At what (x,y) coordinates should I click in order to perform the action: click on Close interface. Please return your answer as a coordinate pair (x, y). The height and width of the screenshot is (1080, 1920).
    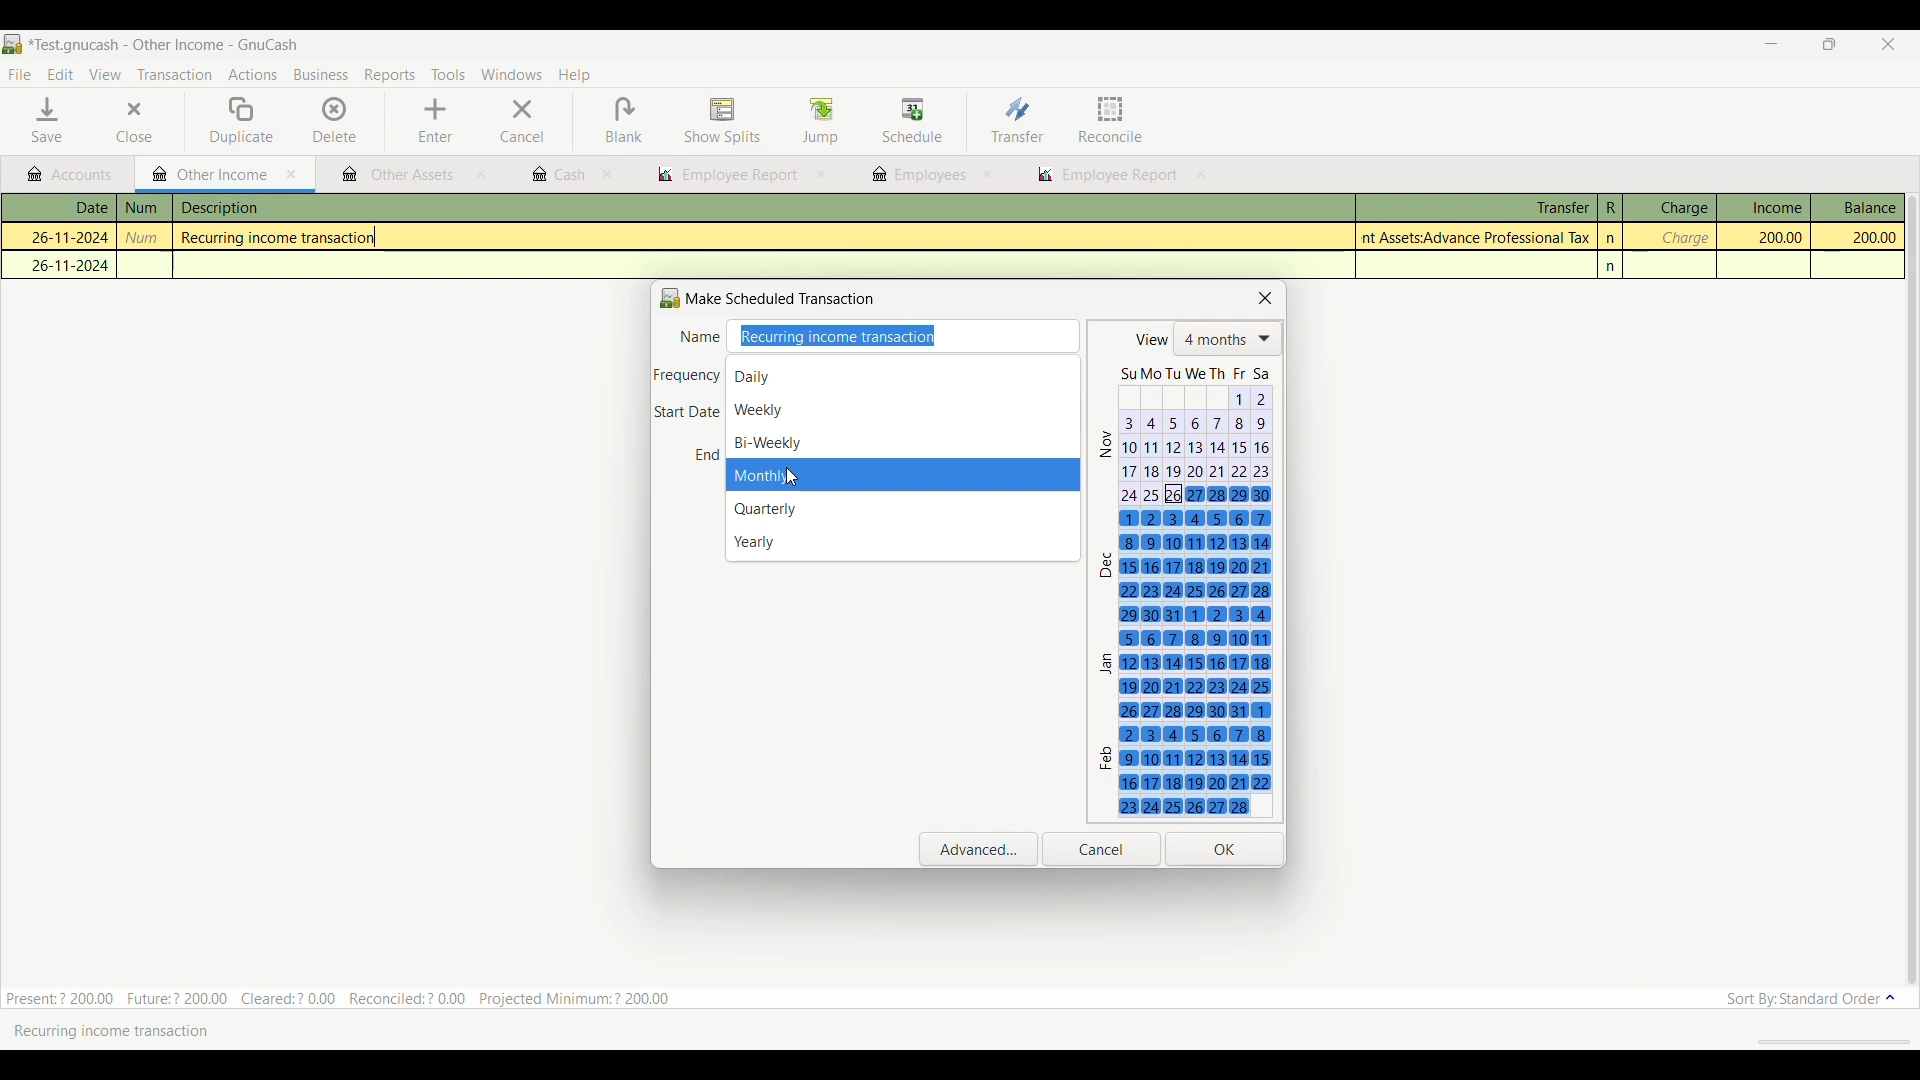
    Looking at the image, I should click on (1885, 46).